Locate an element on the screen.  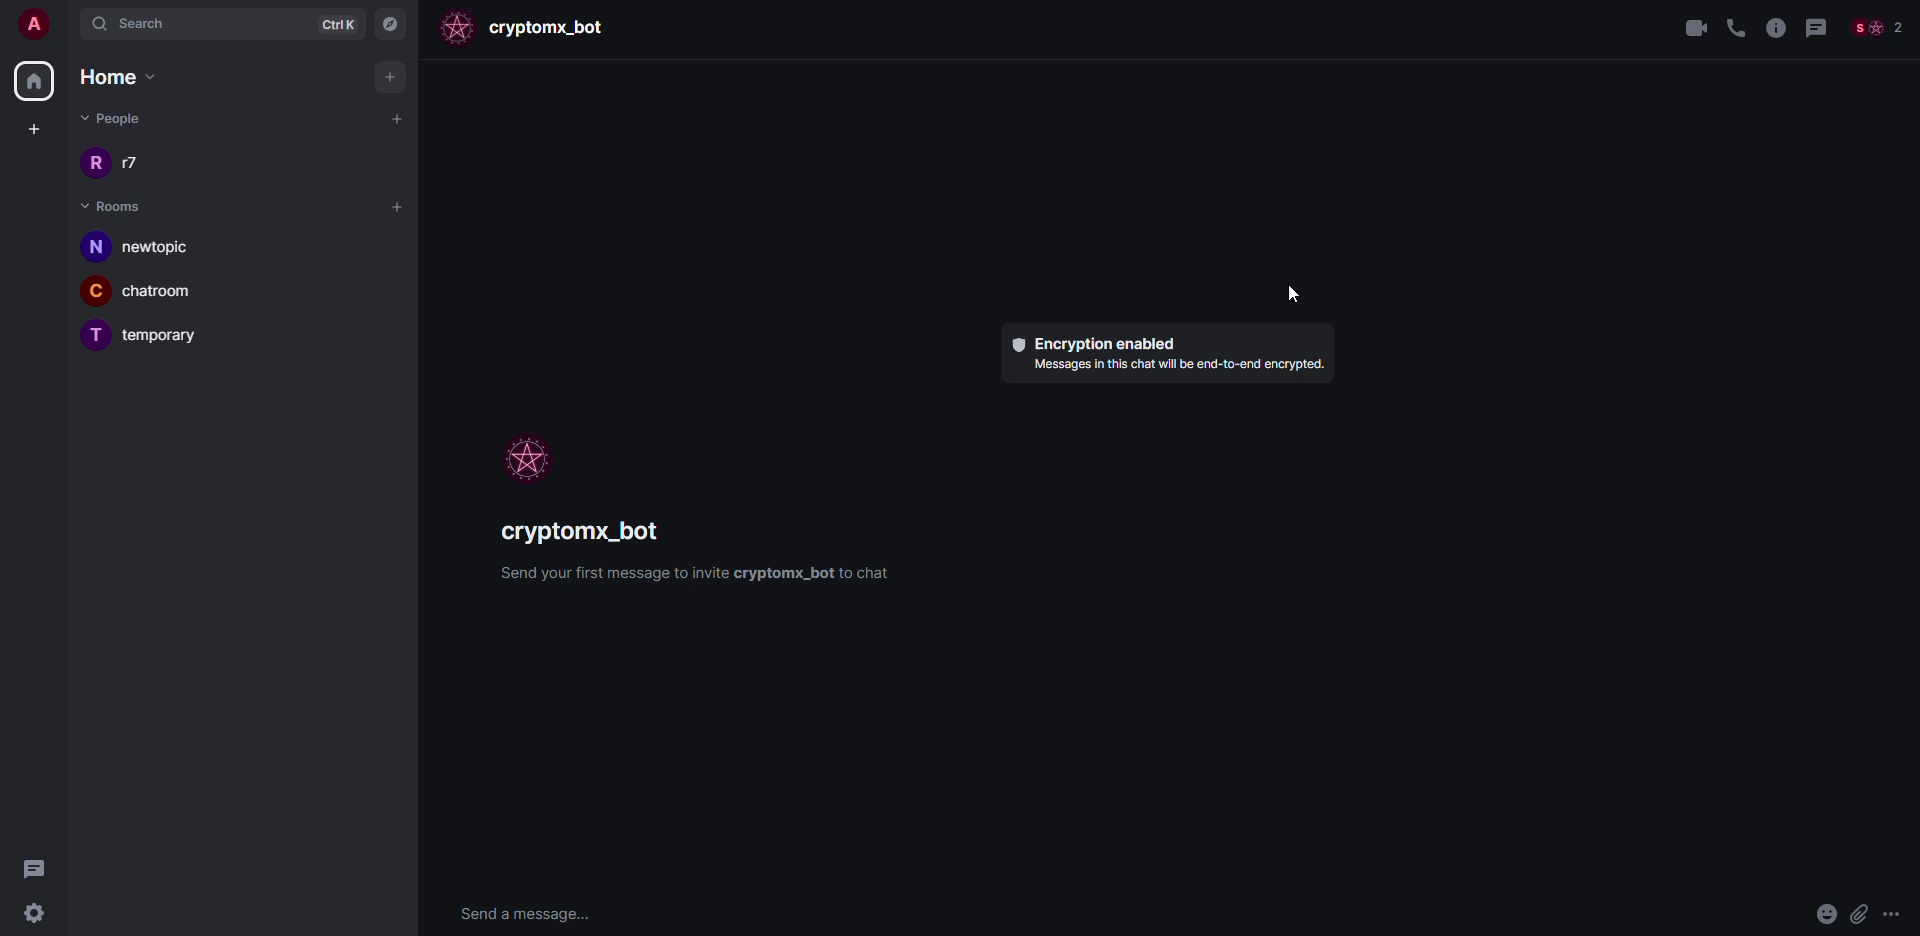
add is located at coordinates (396, 207).